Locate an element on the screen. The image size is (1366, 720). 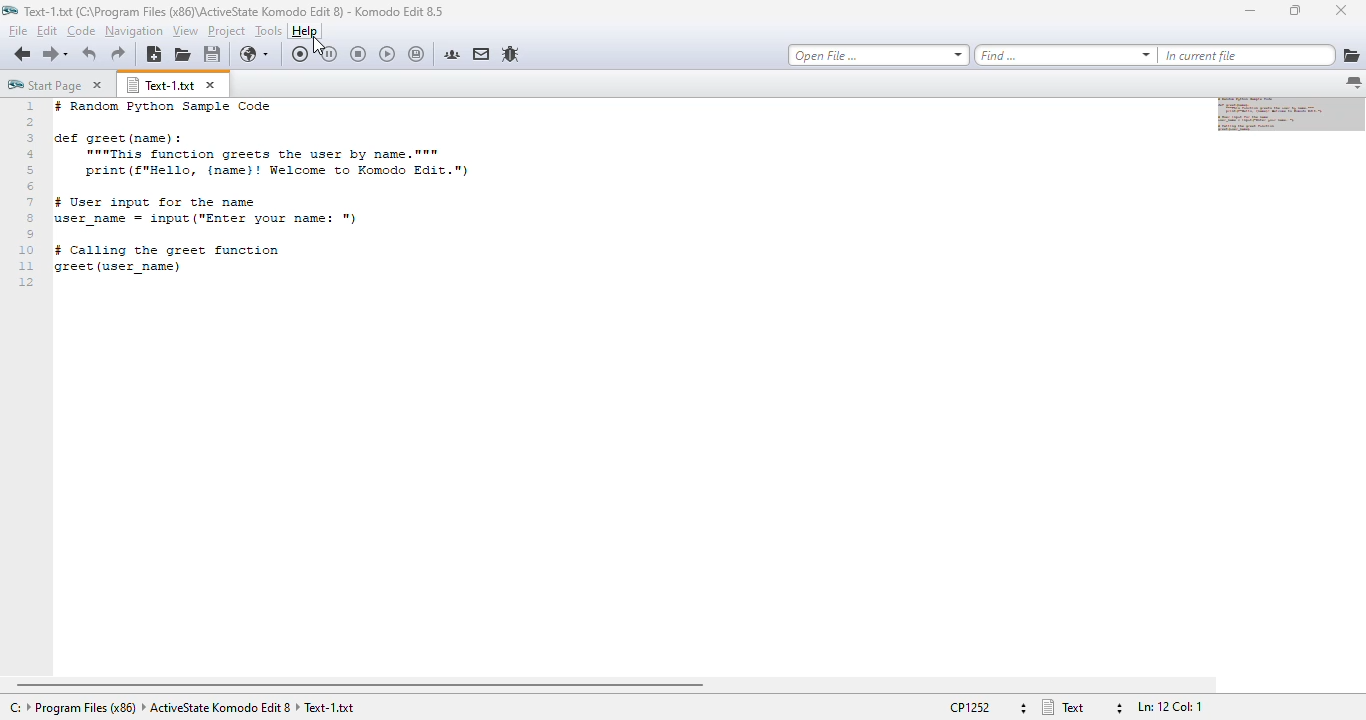
text-1 program files is located at coordinates (182, 708).